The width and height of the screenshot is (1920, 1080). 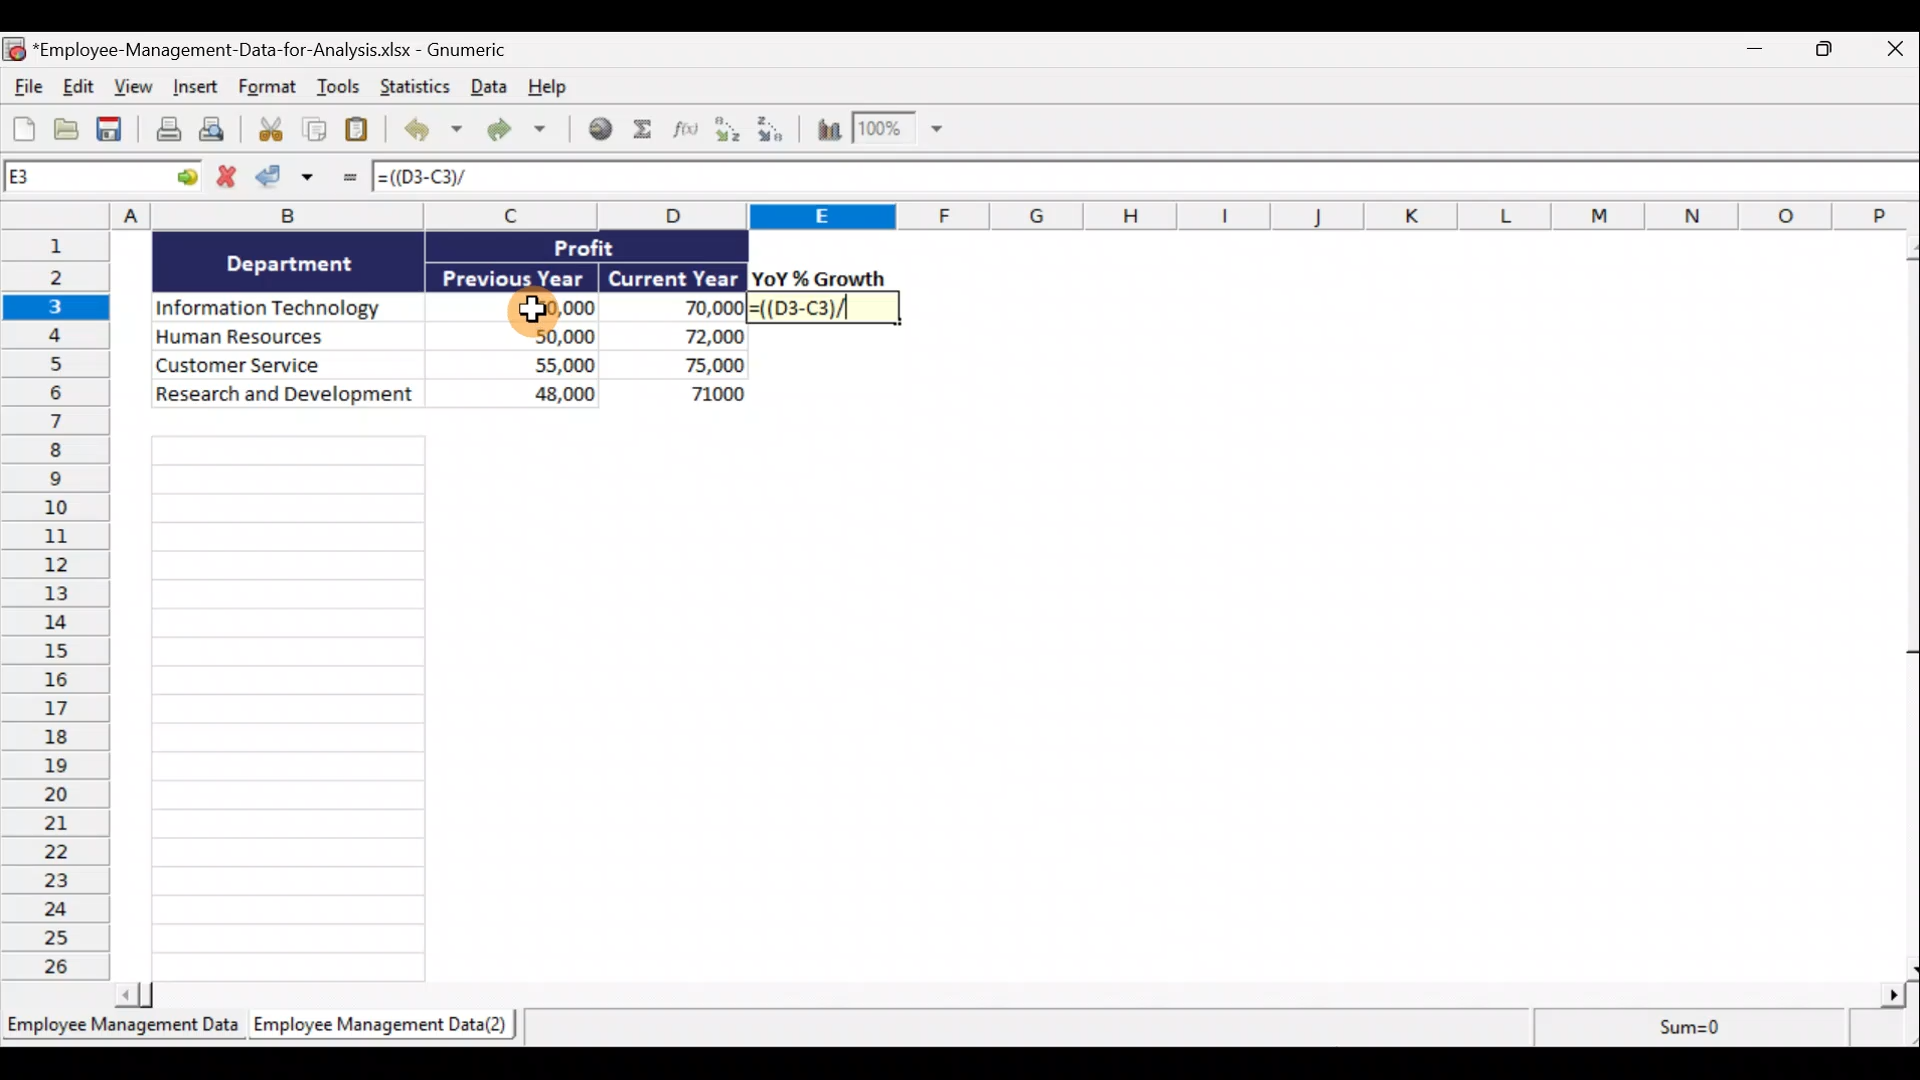 What do you see at coordinates (166, 132) in the screenshot?
I see `Print the current file` at bounding box center [166, 132].